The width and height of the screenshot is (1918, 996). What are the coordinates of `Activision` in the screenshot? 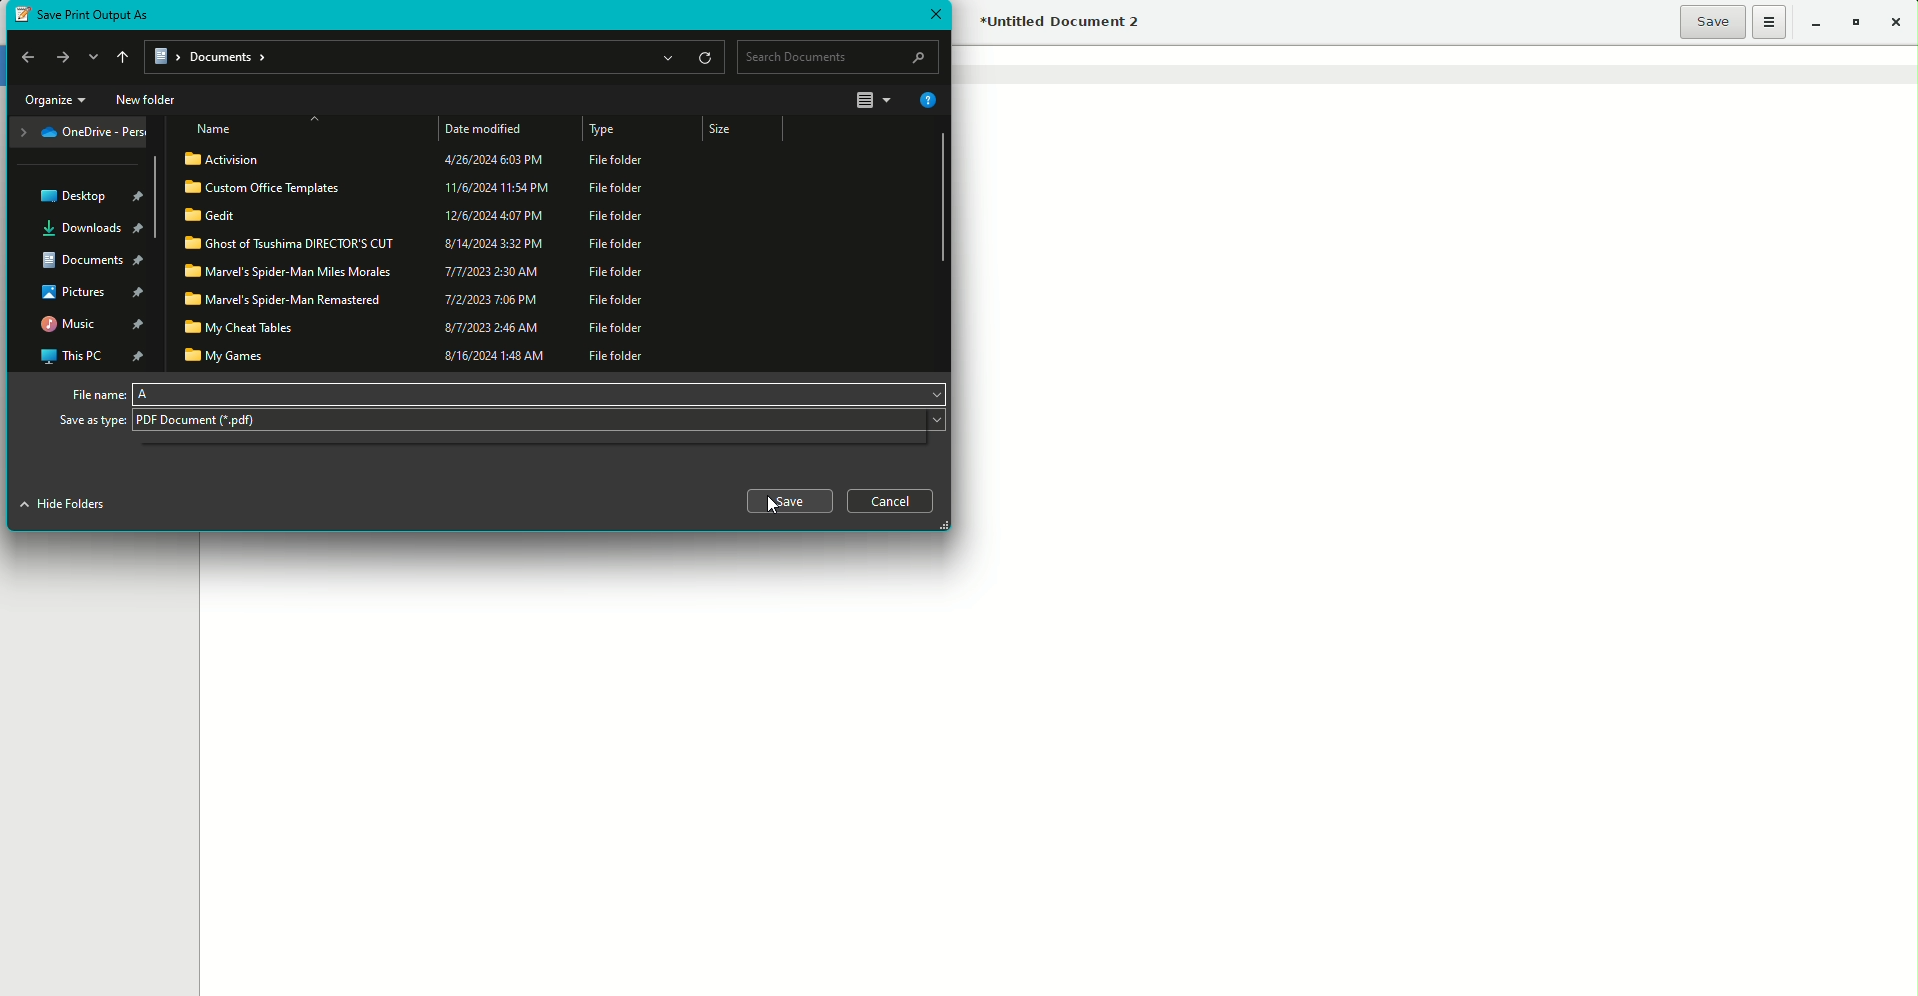 It's located at (417, 160).